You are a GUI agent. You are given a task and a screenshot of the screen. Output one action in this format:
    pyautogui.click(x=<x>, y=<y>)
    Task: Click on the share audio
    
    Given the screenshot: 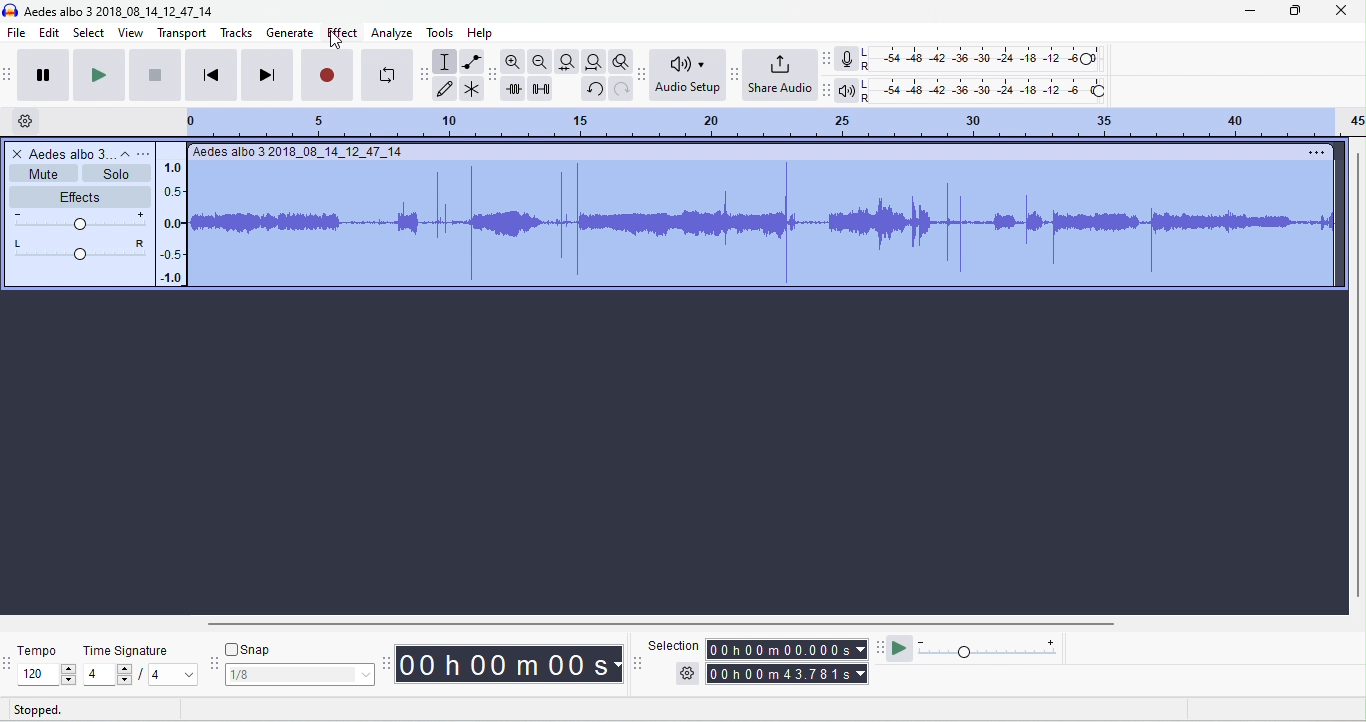 What is the action you would take?
    pyautogui.click(x=780, y=75)
    